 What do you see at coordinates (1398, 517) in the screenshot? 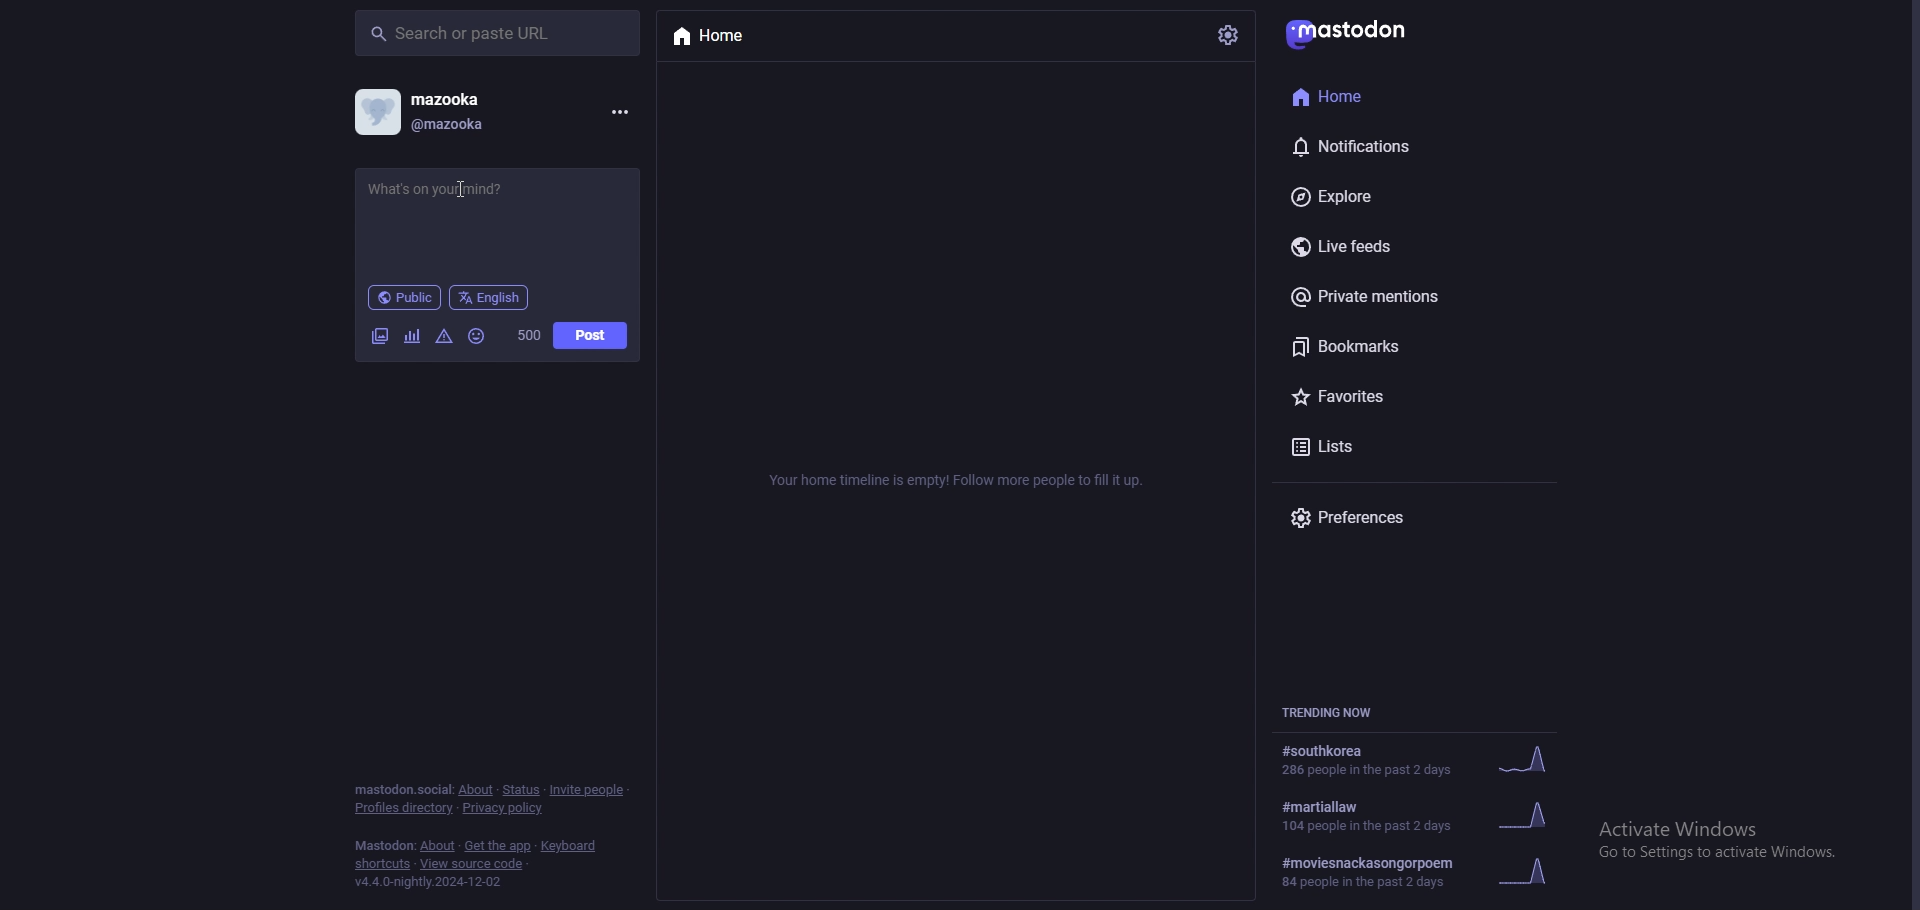
I see `preferences` at bounding box center [1398, 517].